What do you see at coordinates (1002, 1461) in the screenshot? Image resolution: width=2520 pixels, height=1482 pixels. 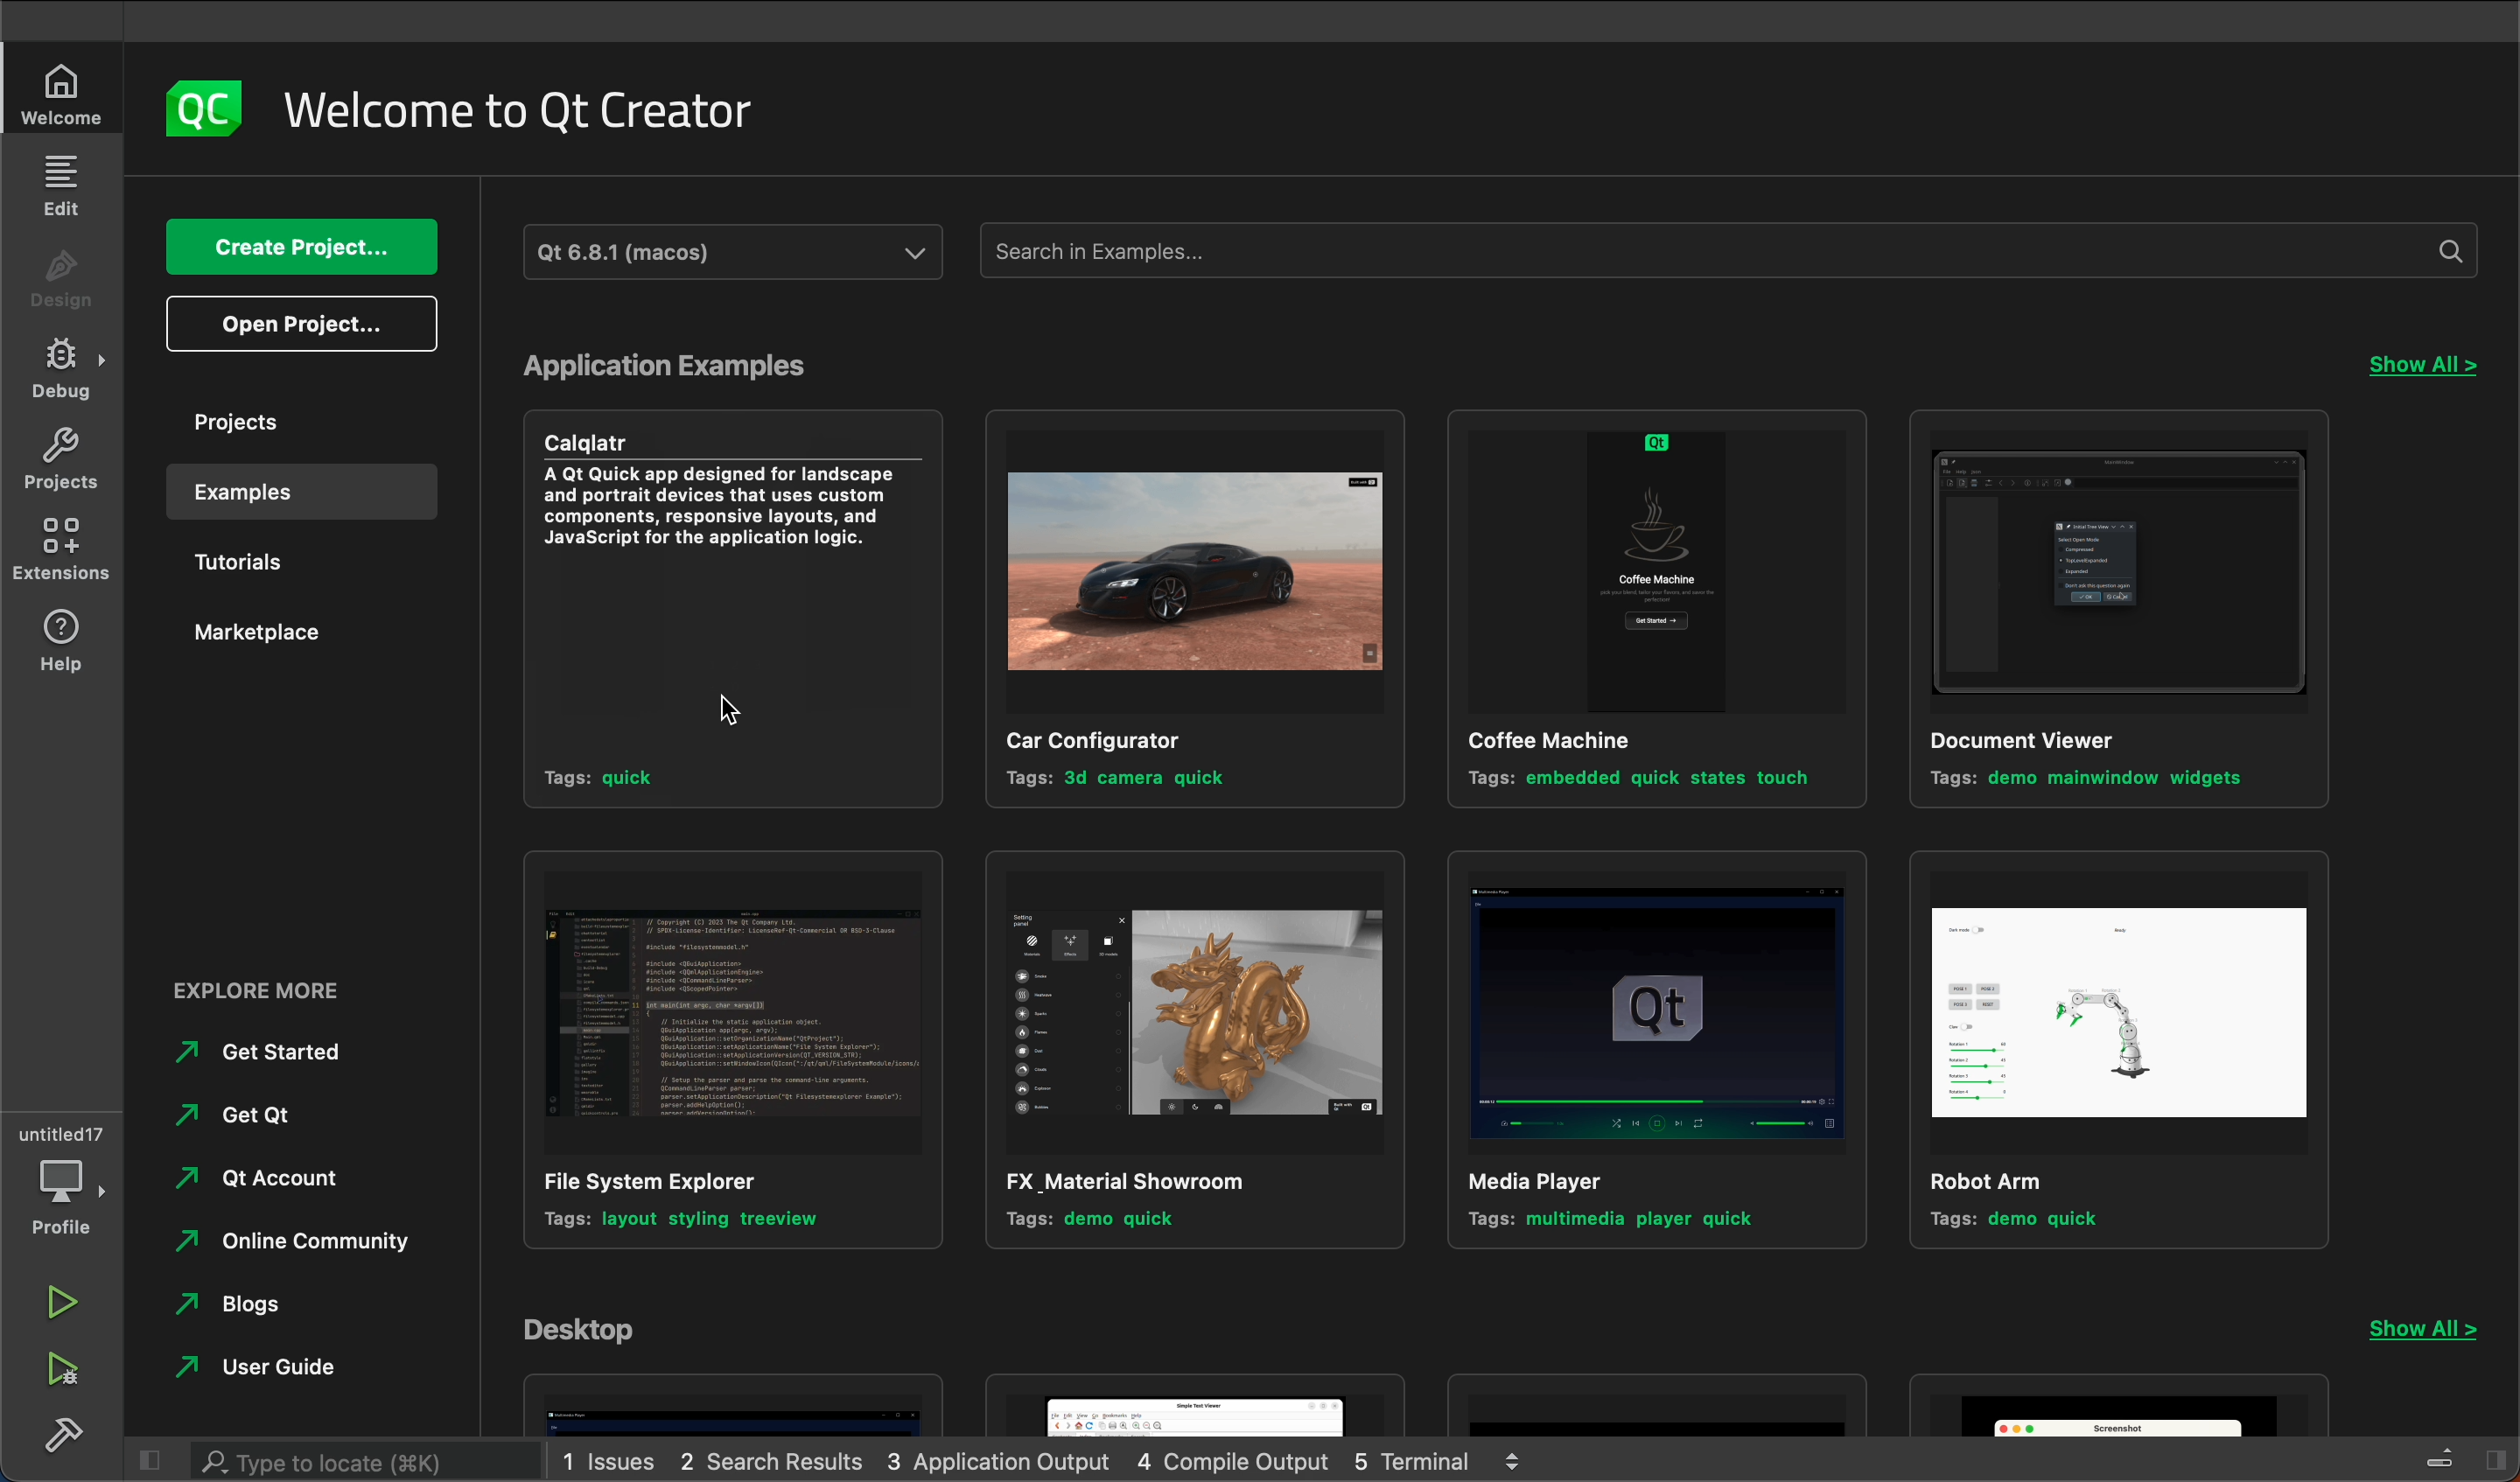 I see `application output` at bounding box center [1002, 1461].